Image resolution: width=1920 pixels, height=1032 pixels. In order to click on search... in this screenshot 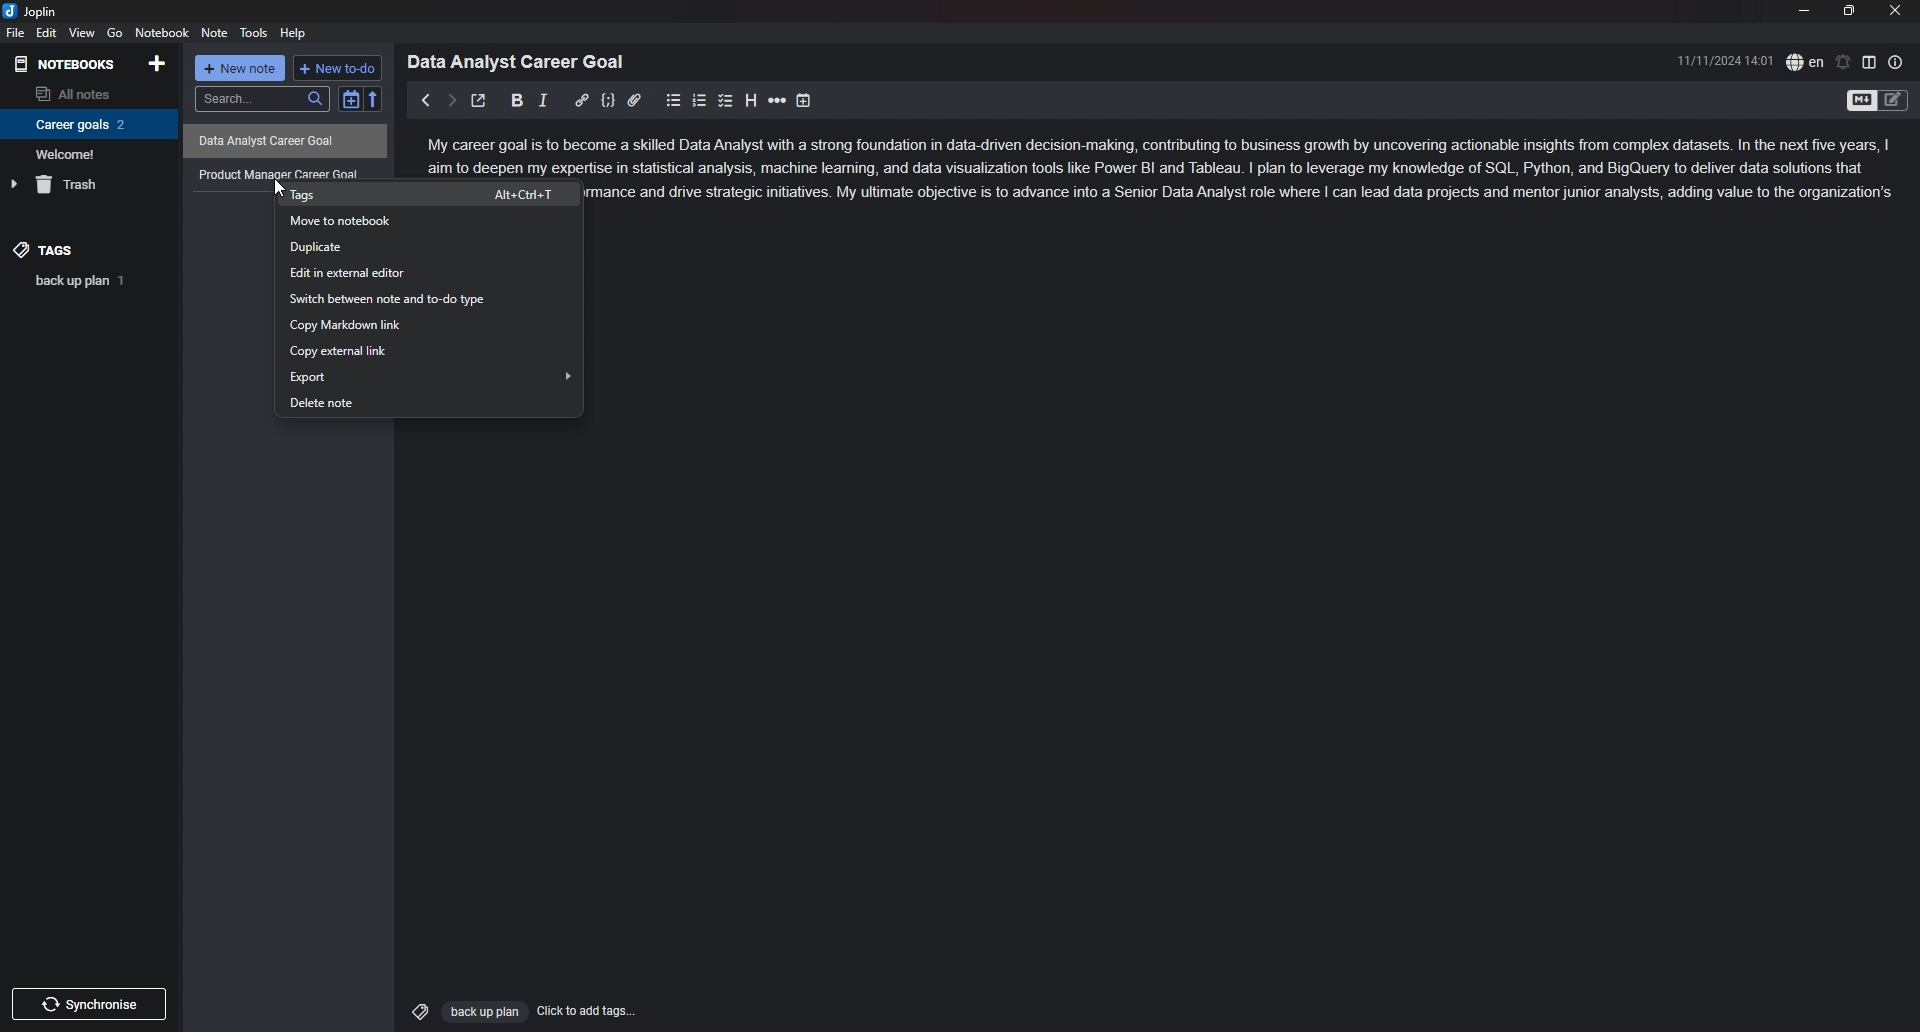, I will do `click(261, 99)`.